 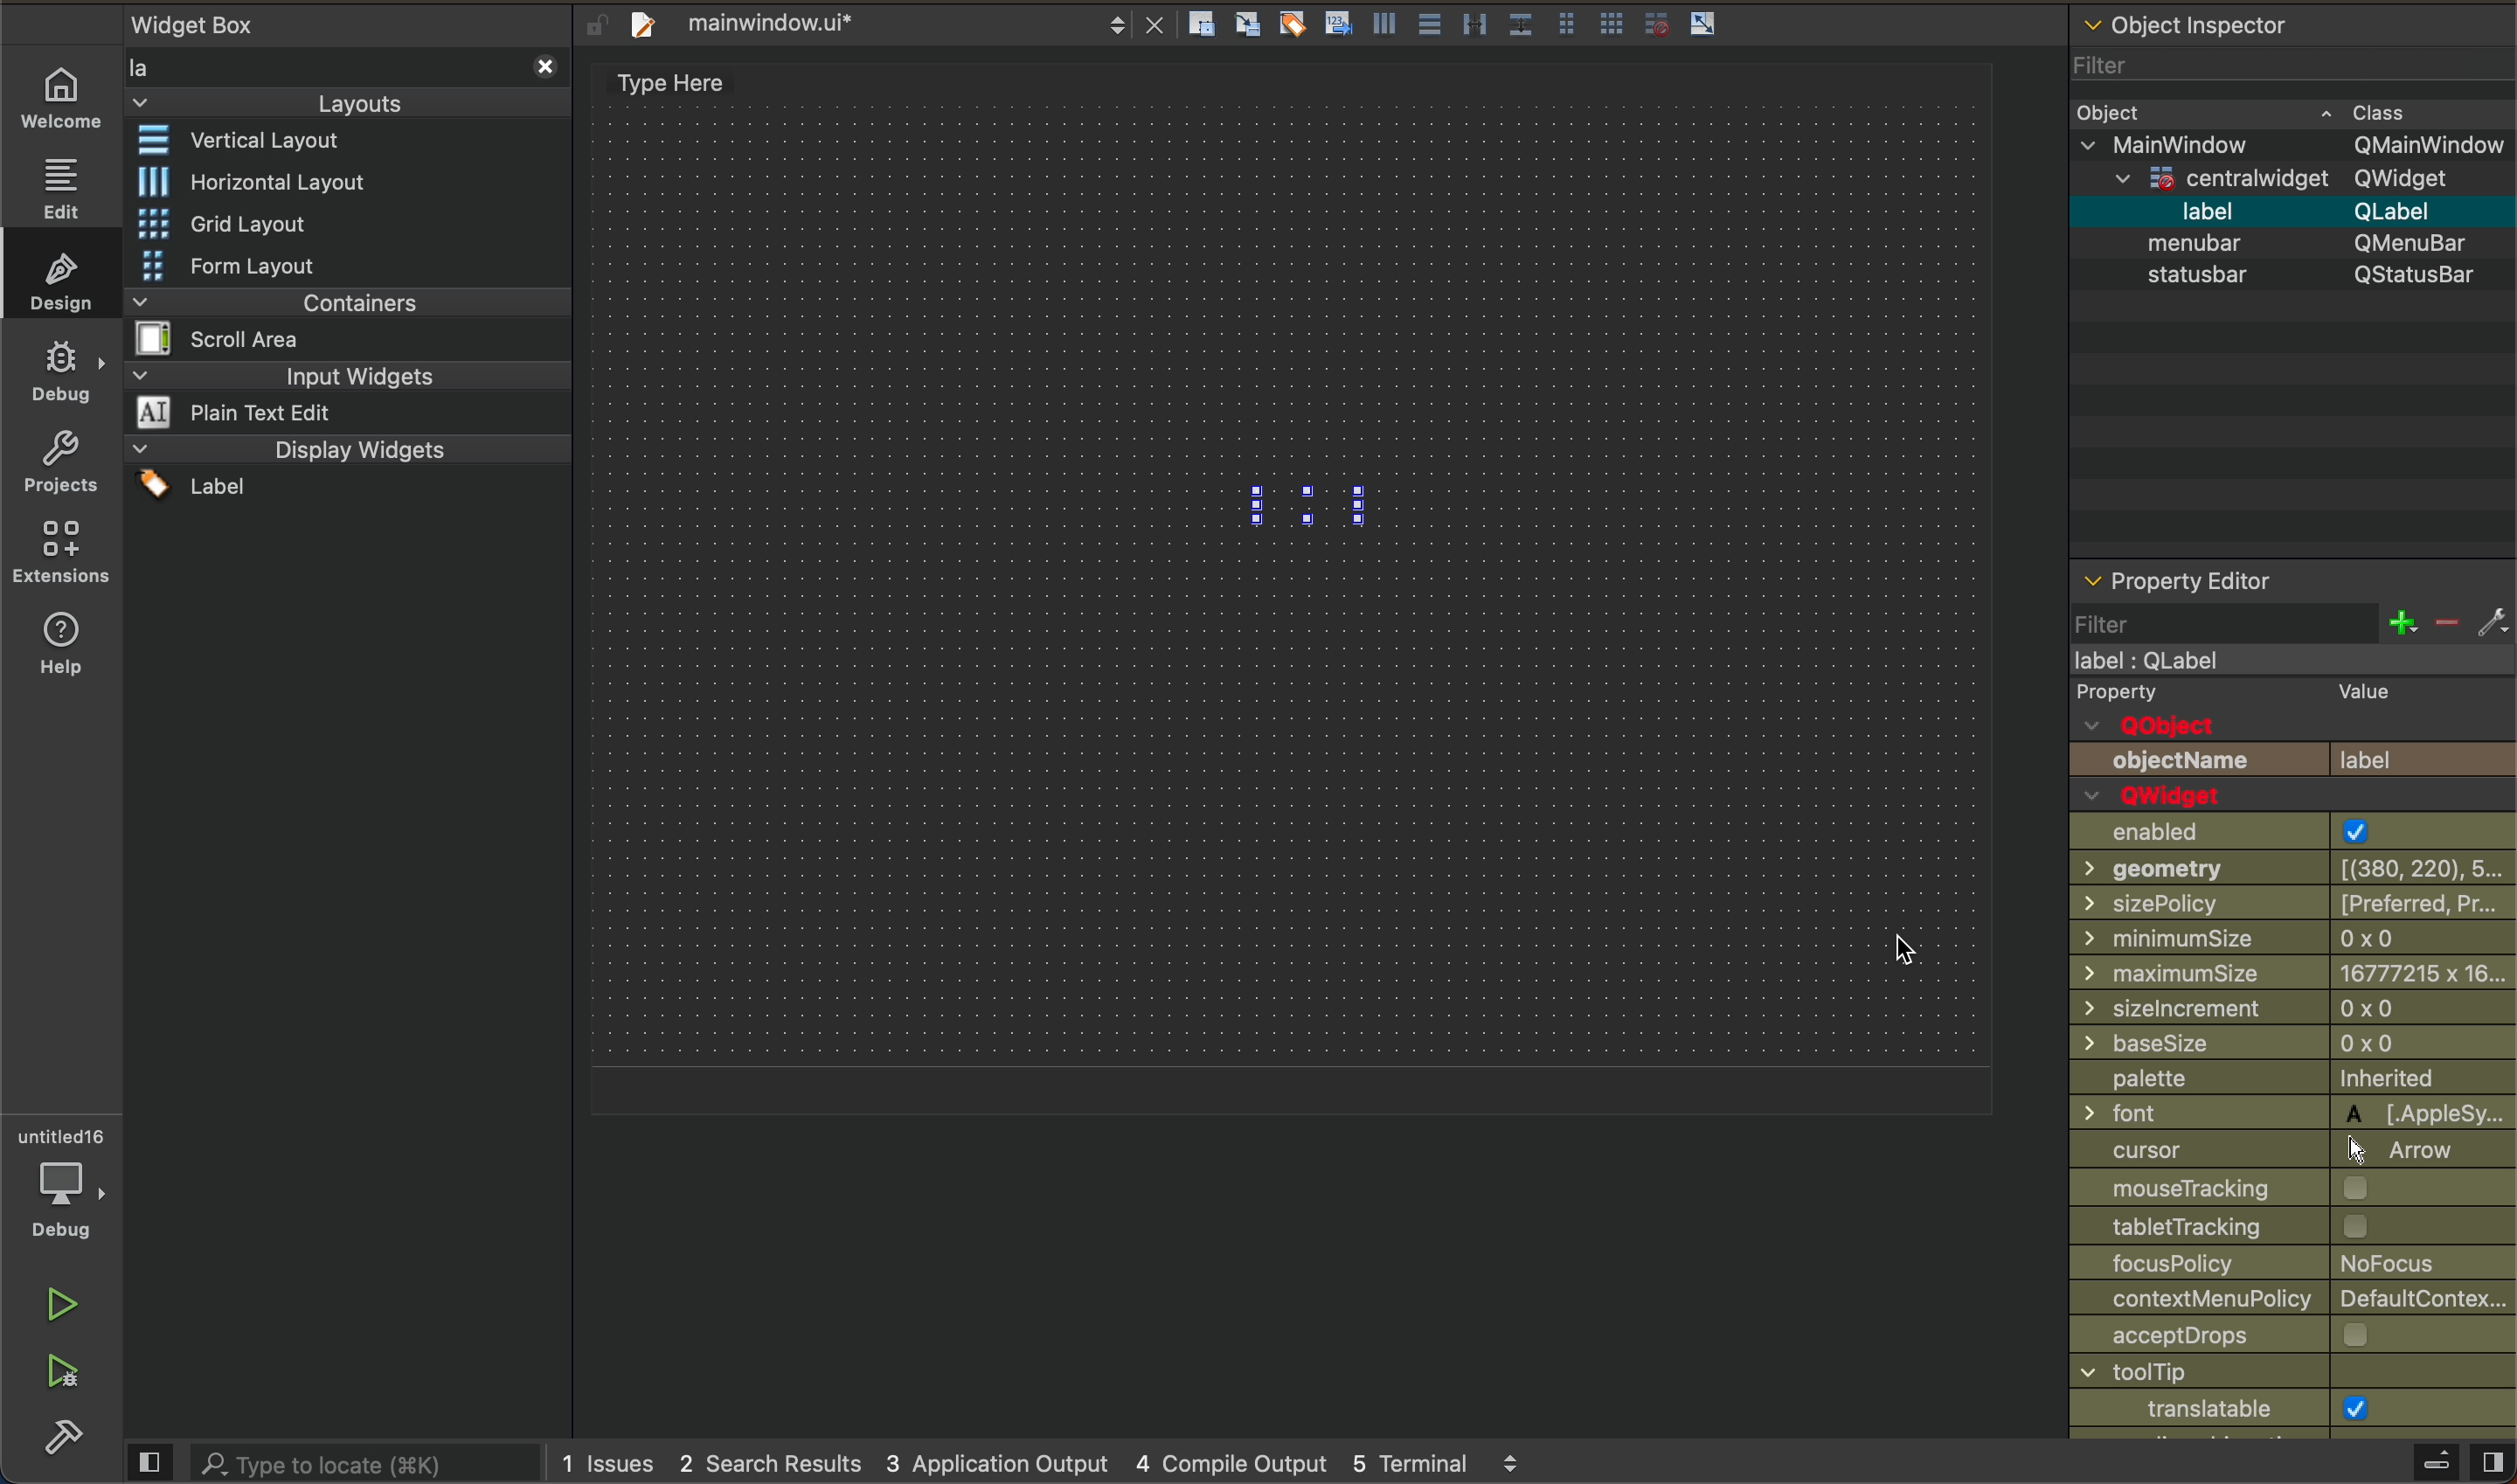 I want to click on contextual, so click(x=2286, y=1303).